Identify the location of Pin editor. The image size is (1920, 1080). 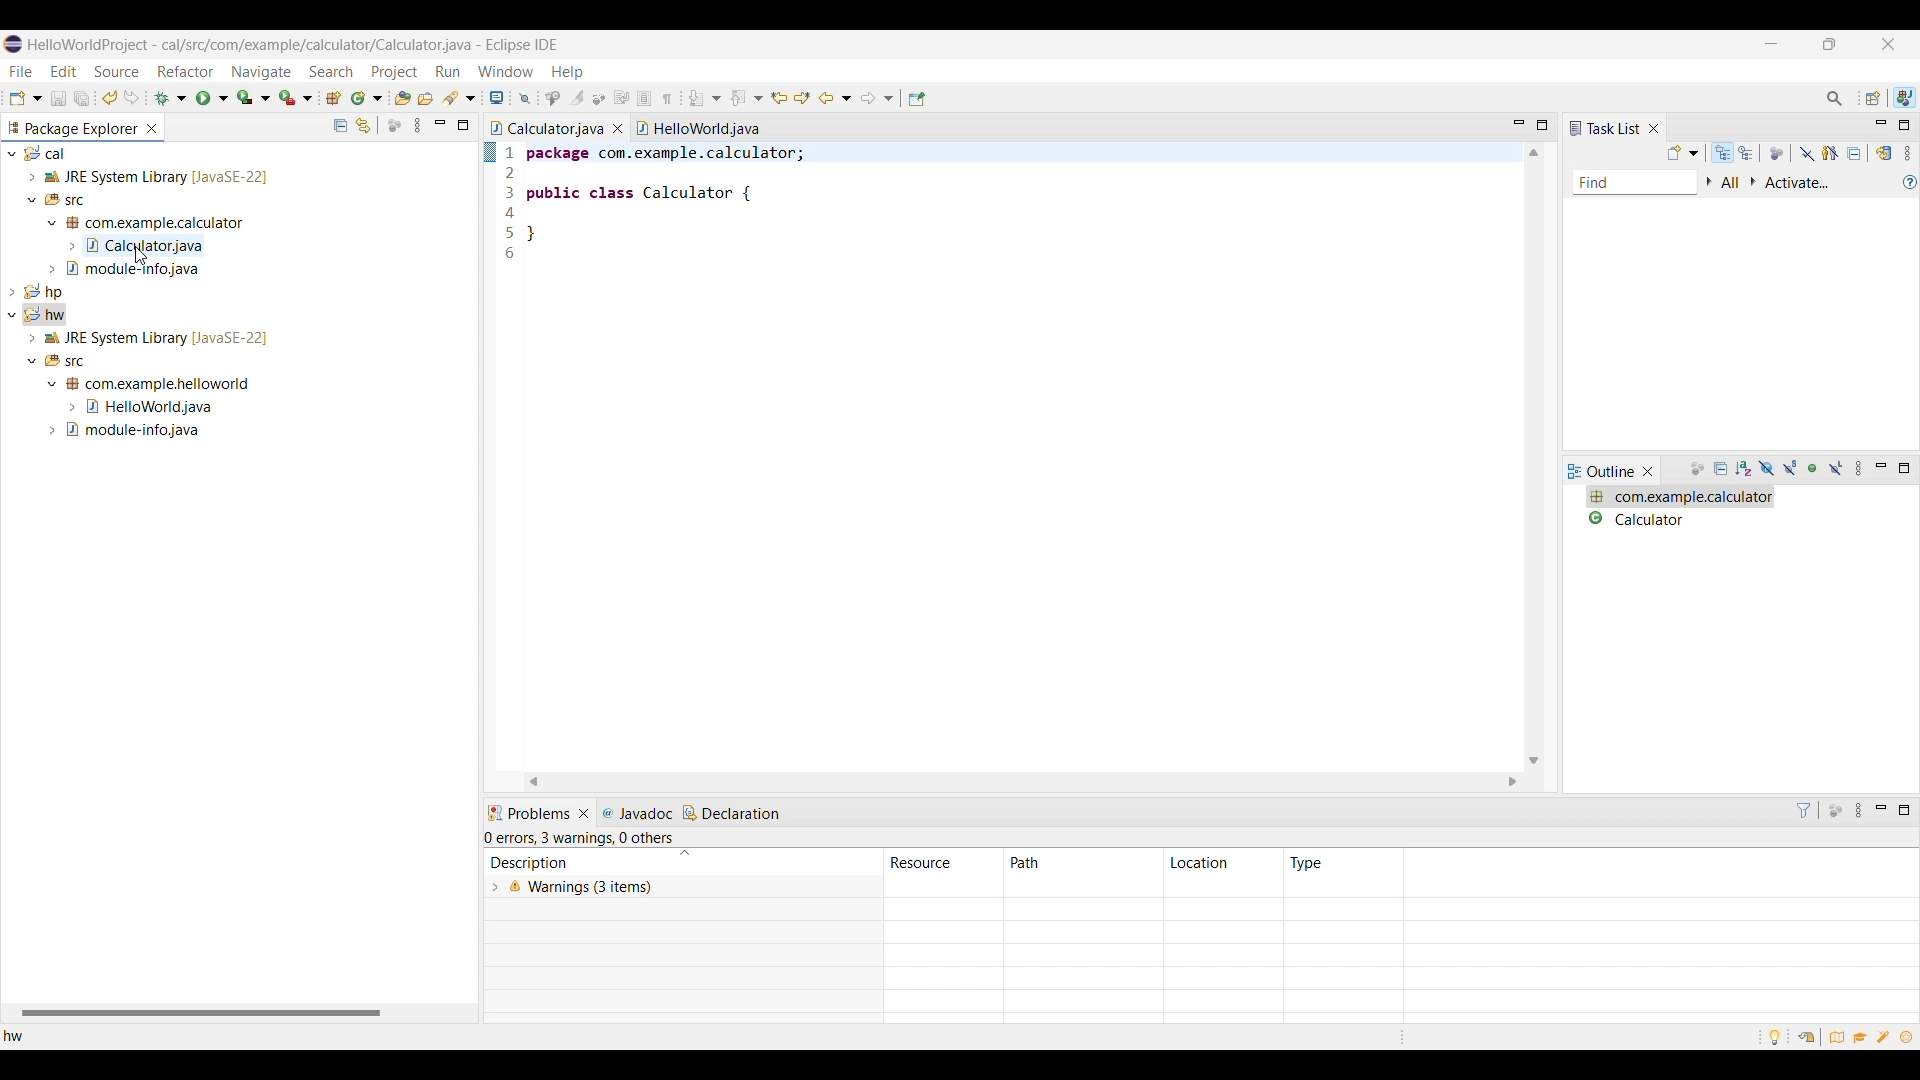
(917, 99).